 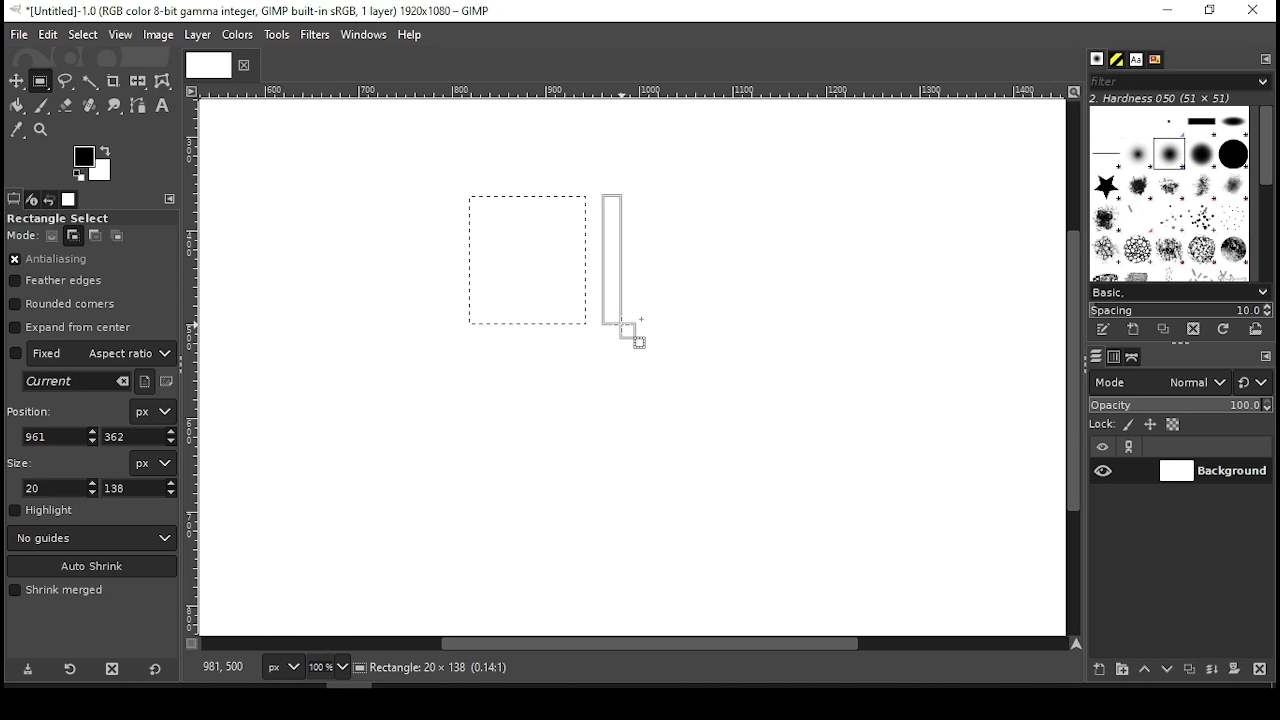 I want to click on paths tool, so click(x=139, y=107).